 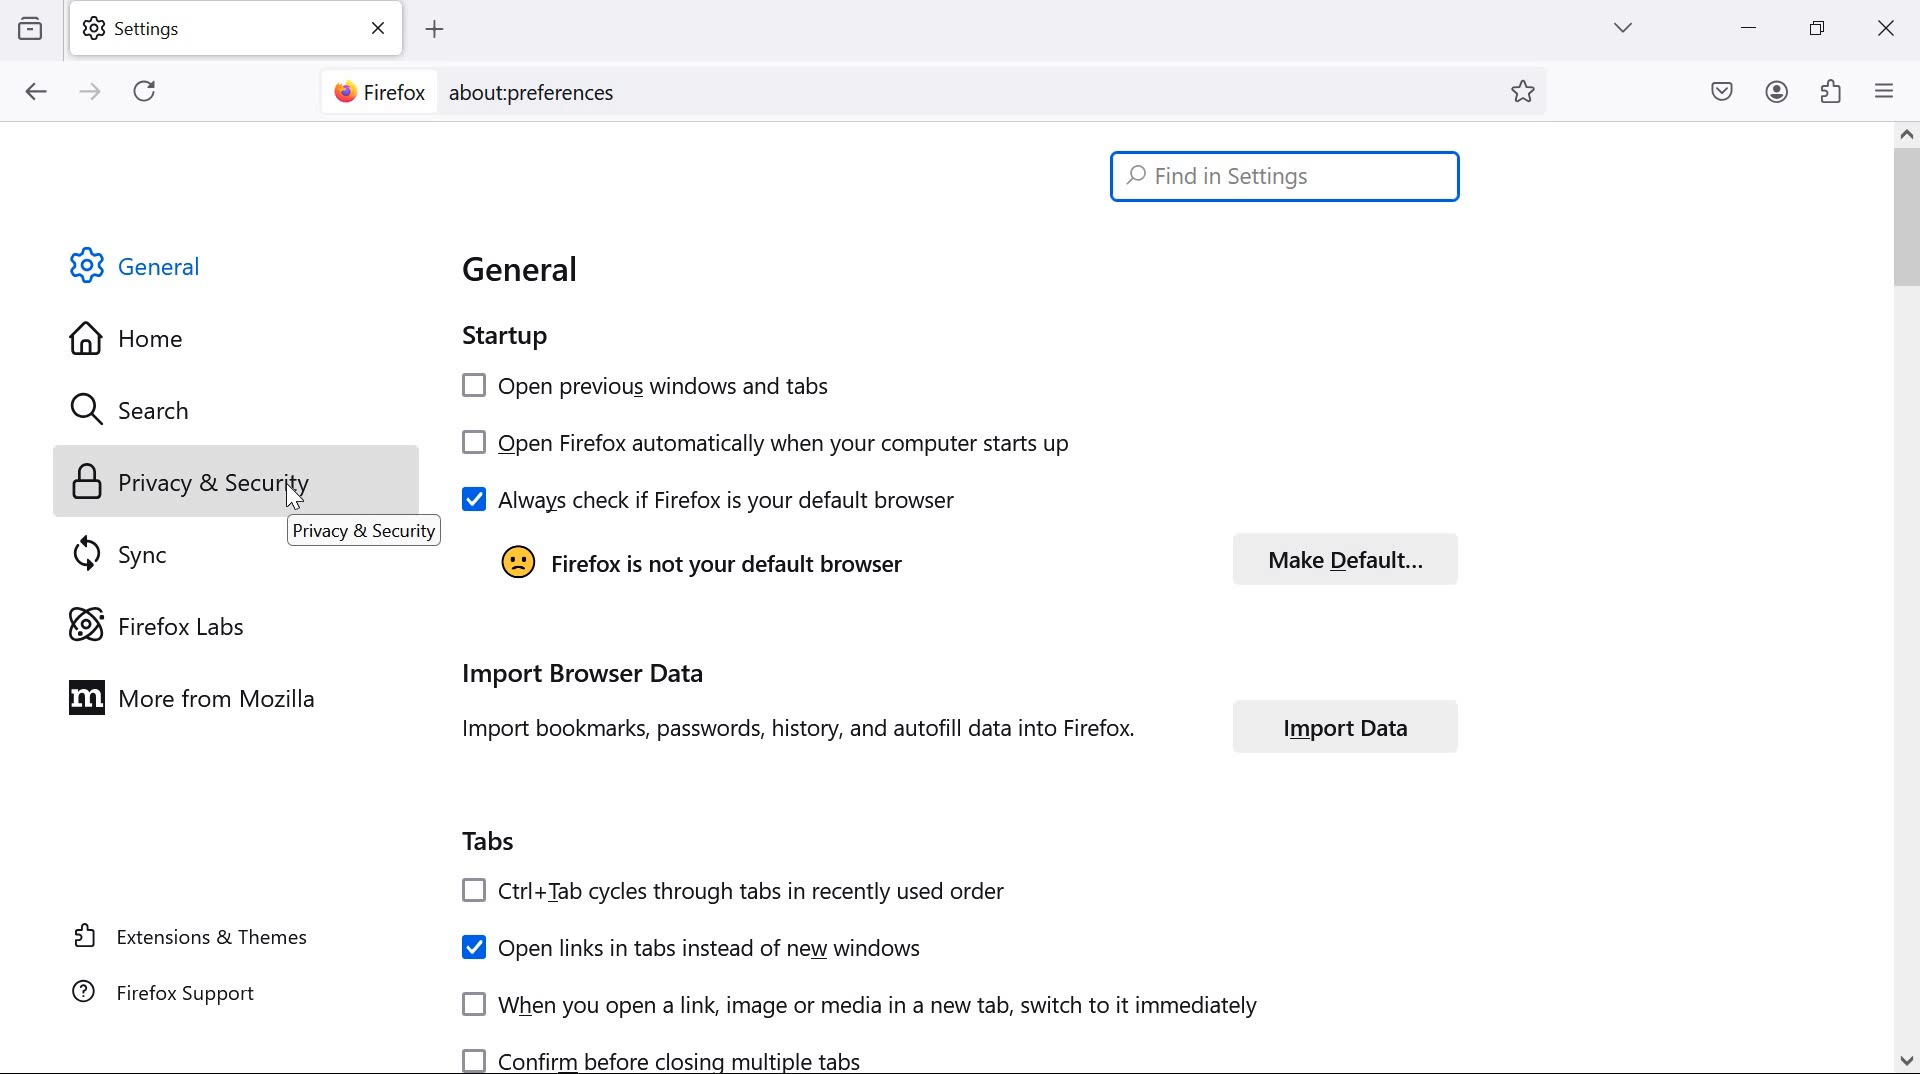 What do you see at coordinates (1750, 28) in the screenshot?
I see `minimize` at bounding box center [1750, 28].